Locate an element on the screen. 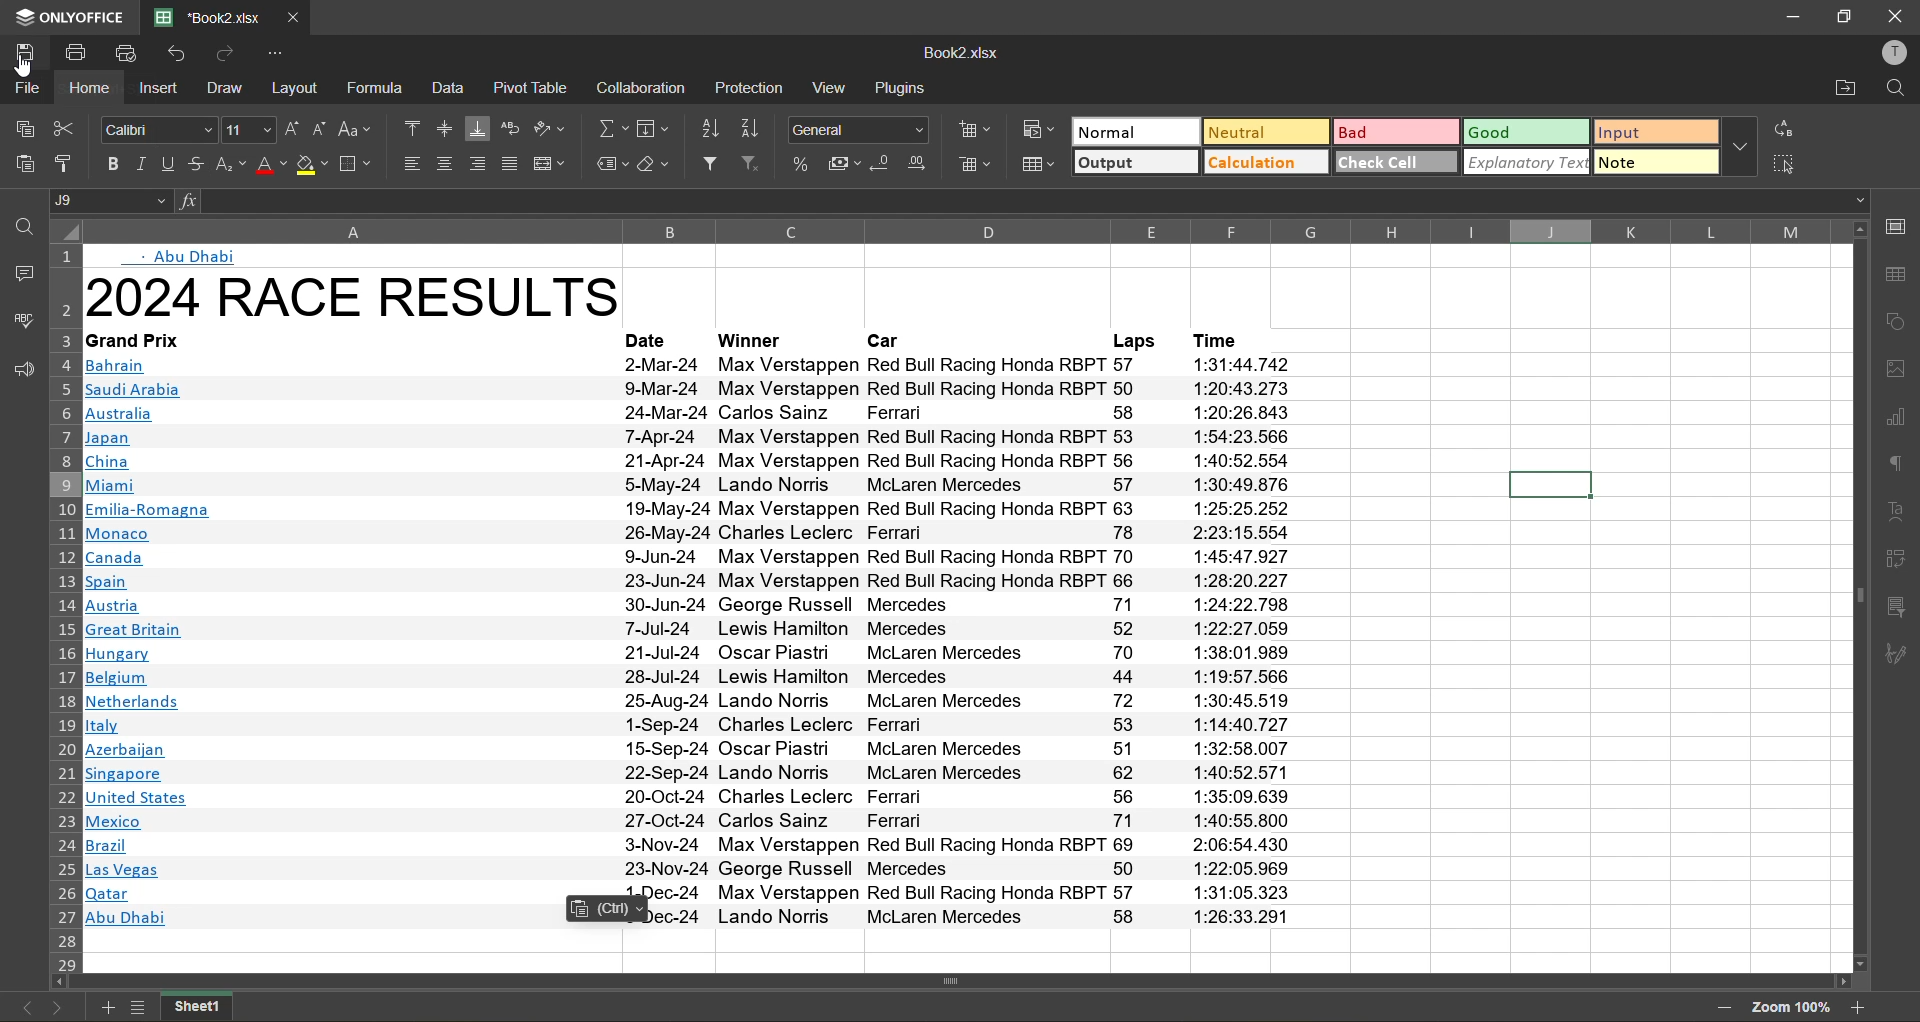 This screenshot has width=1920, height=1022. wrap text is located at coordinates (511, 130).